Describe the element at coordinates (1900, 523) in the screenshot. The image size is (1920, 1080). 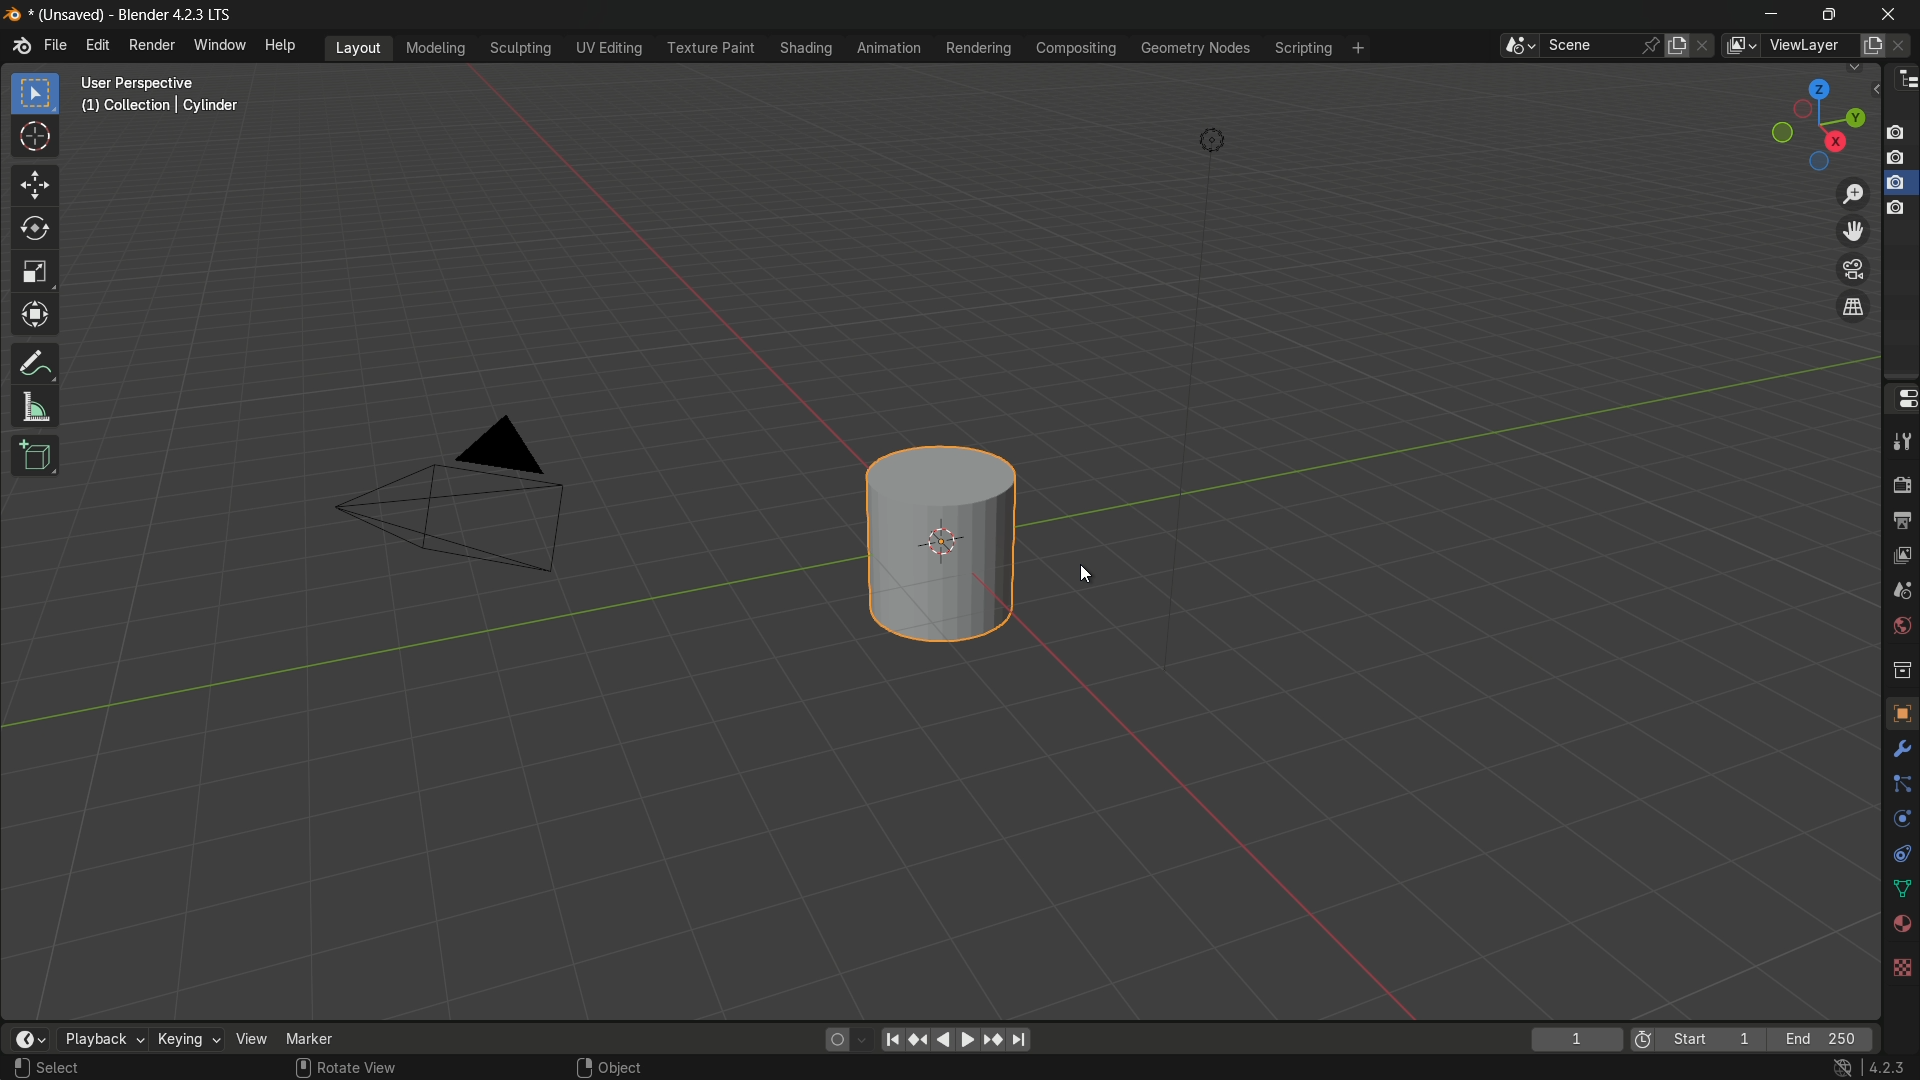
I see `output` at that location.